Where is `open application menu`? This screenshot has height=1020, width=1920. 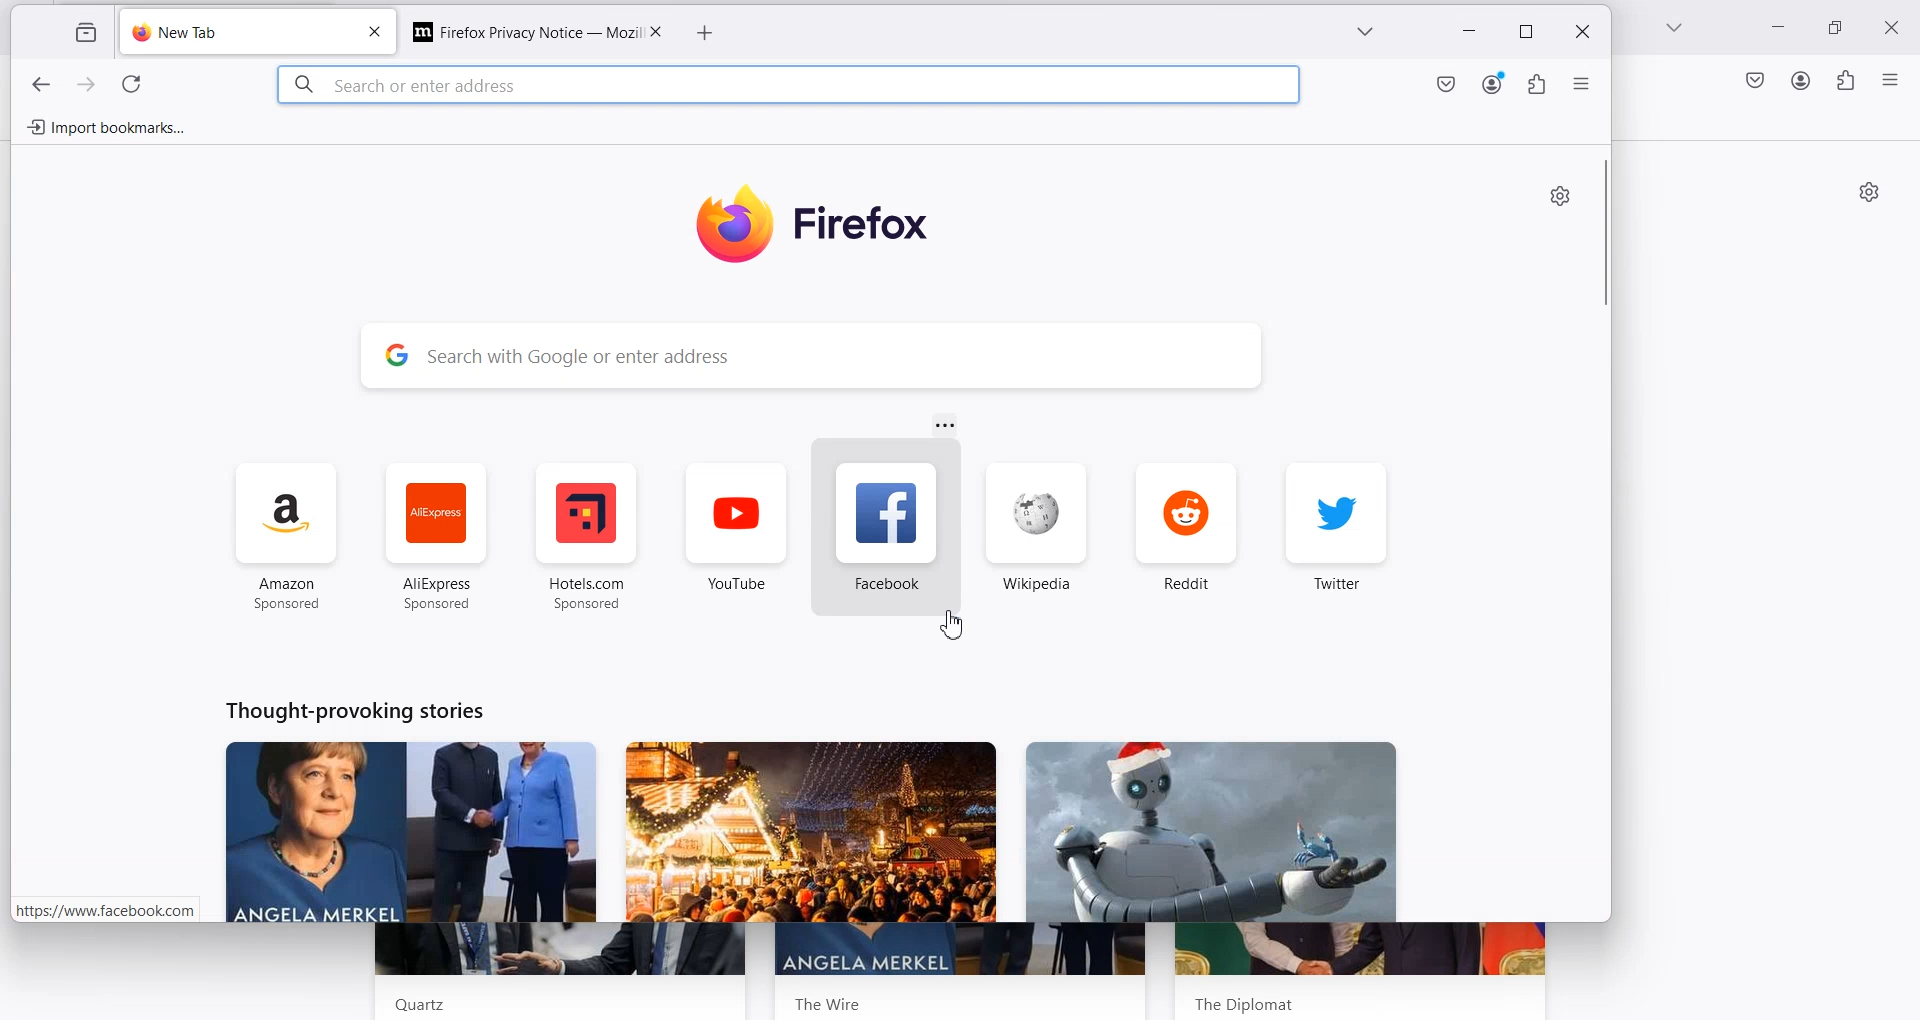
open application menu is located at coordinates (1582, 88).